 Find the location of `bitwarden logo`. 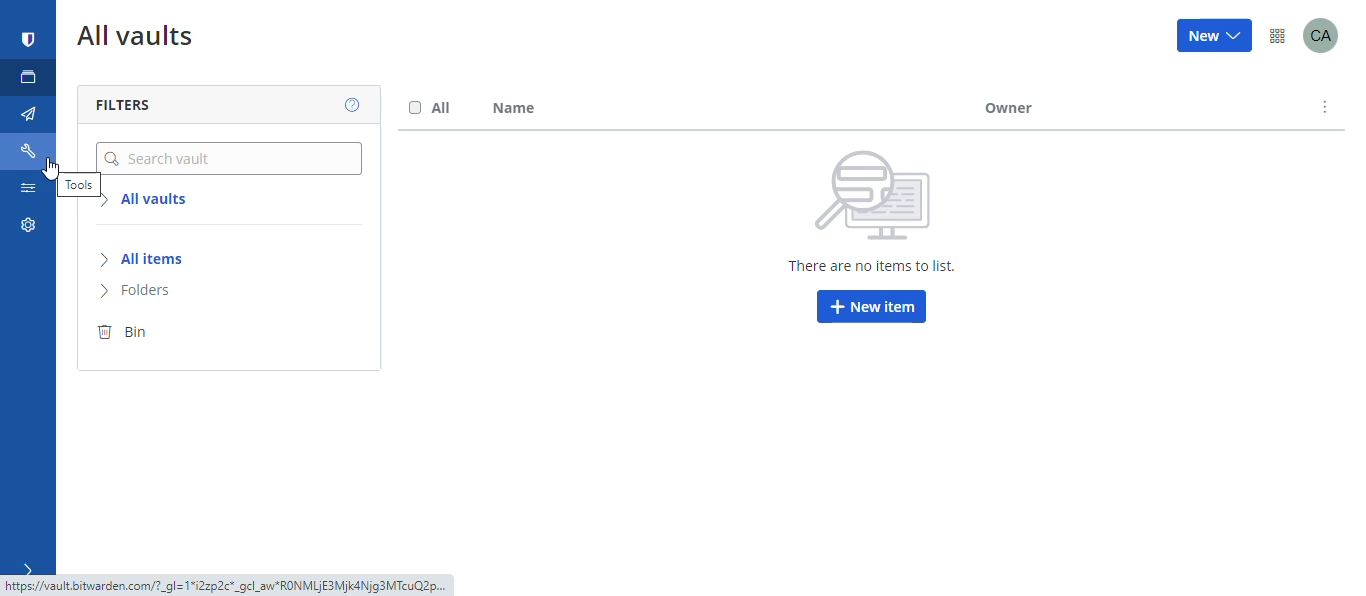

bitwarden logo is located at coordinates (29, 40).